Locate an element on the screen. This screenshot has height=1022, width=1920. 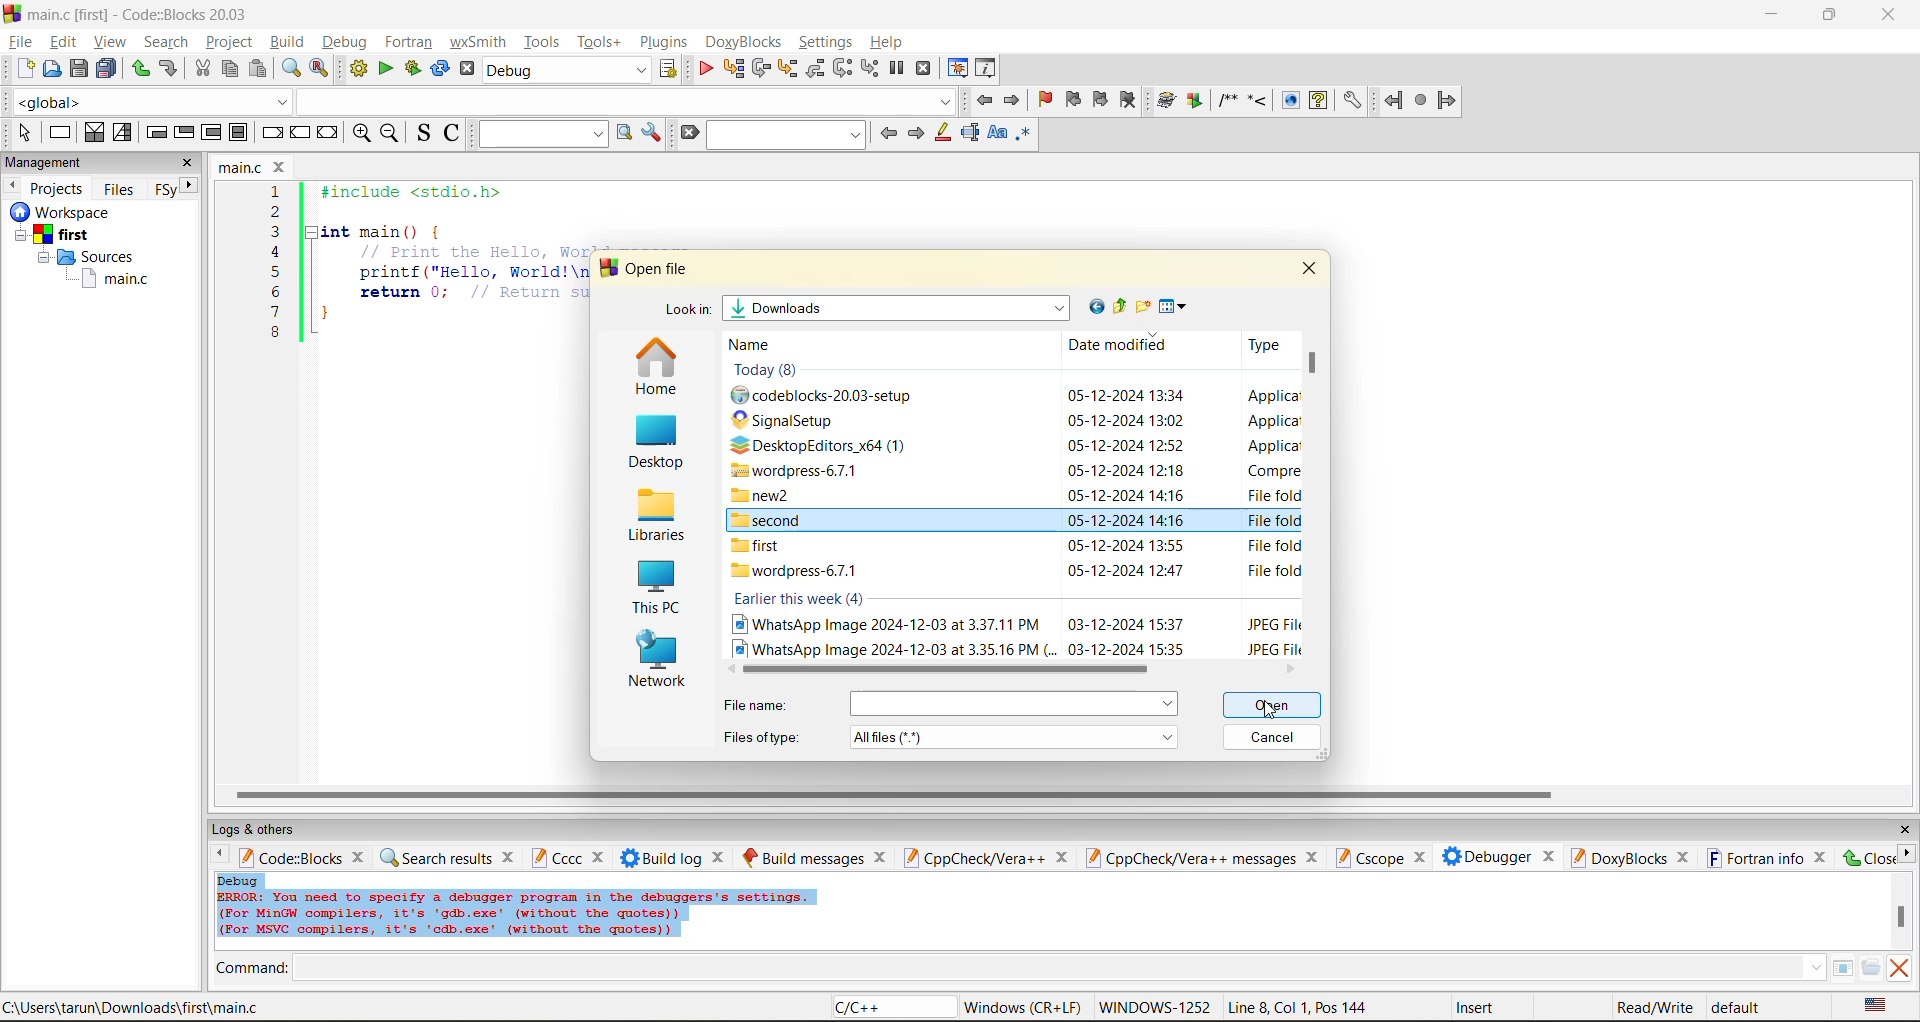
step into is located at coordinates (786, 68).